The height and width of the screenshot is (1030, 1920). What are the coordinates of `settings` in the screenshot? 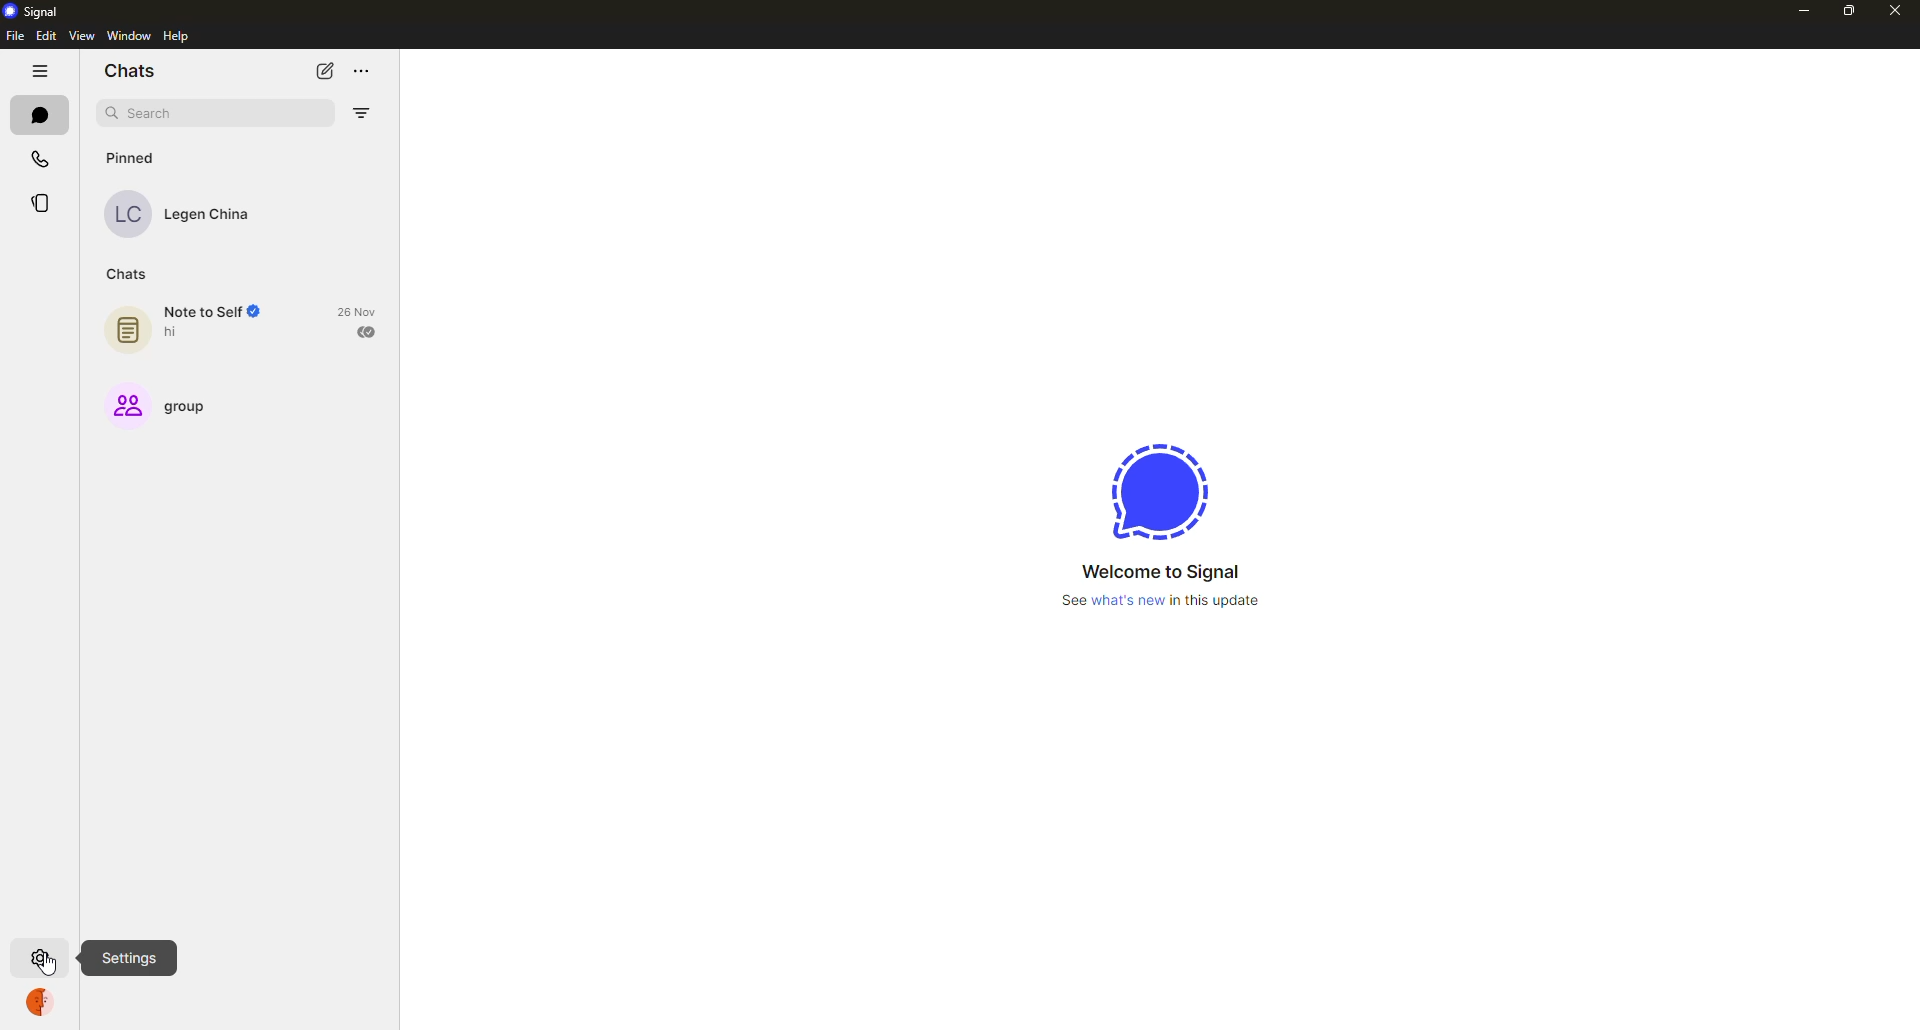 It's located at (42, 958).